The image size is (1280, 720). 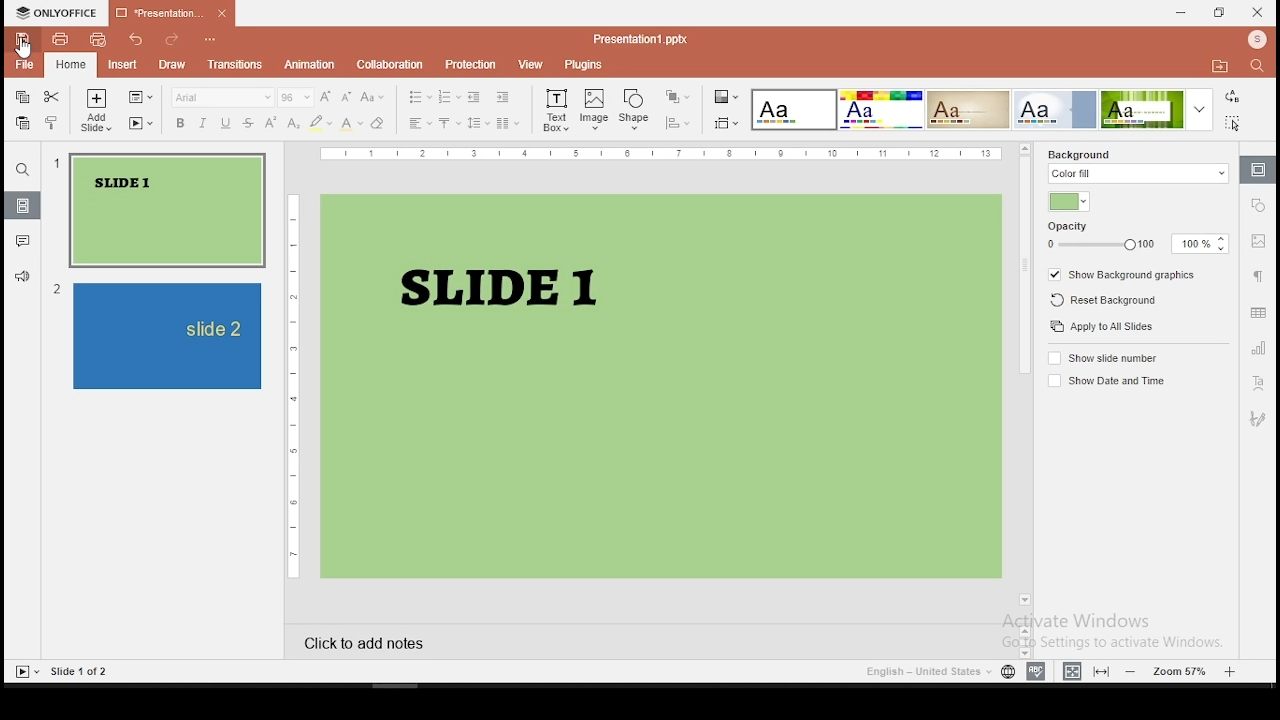 I want to click on replace, so click(x=1233, y=96).